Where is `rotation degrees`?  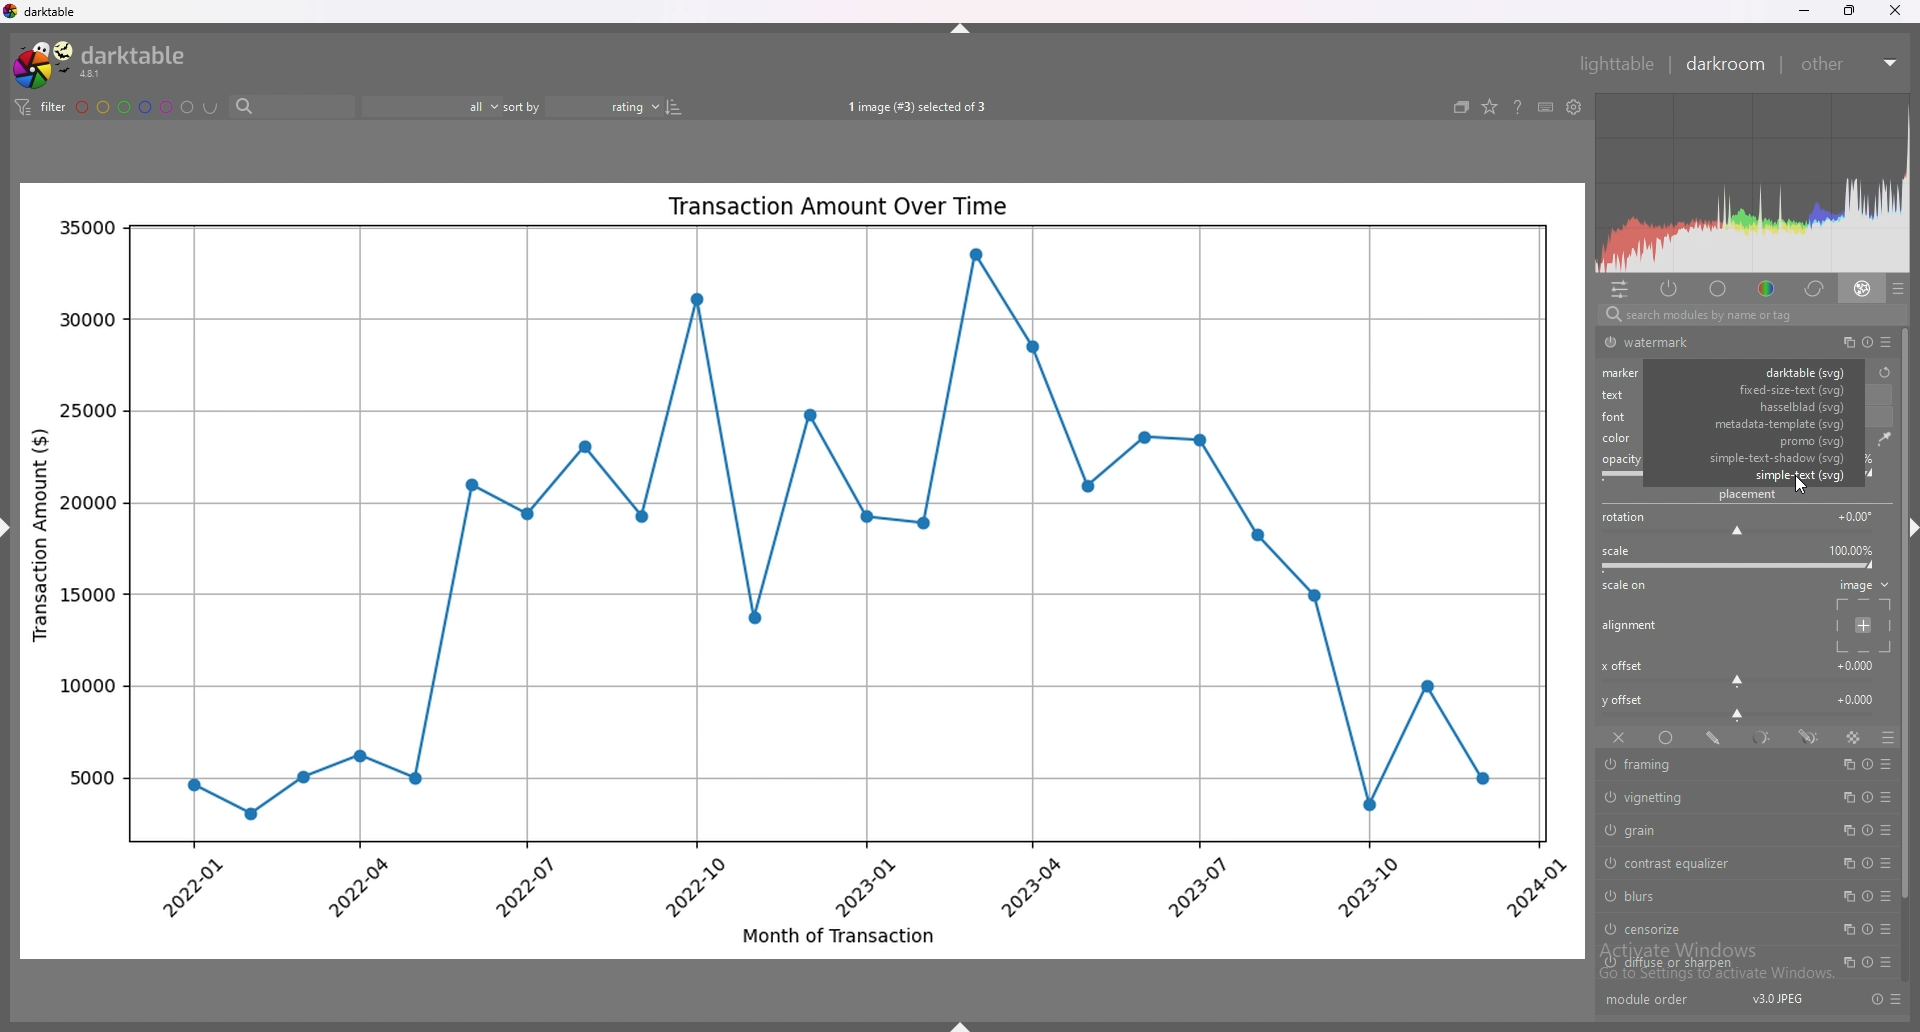
rotation degrees is located at coordinates (1856, 515).